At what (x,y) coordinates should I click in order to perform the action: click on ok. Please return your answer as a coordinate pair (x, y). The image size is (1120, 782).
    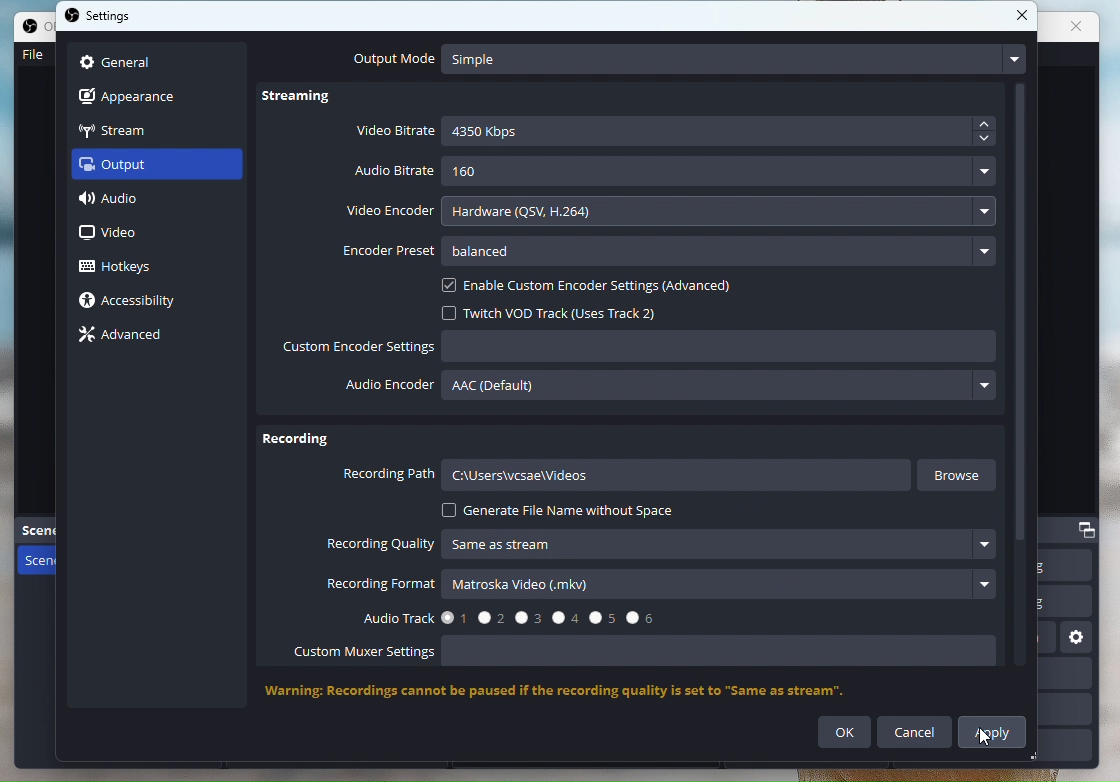
    Looking at the image, I should click on (845, 733).